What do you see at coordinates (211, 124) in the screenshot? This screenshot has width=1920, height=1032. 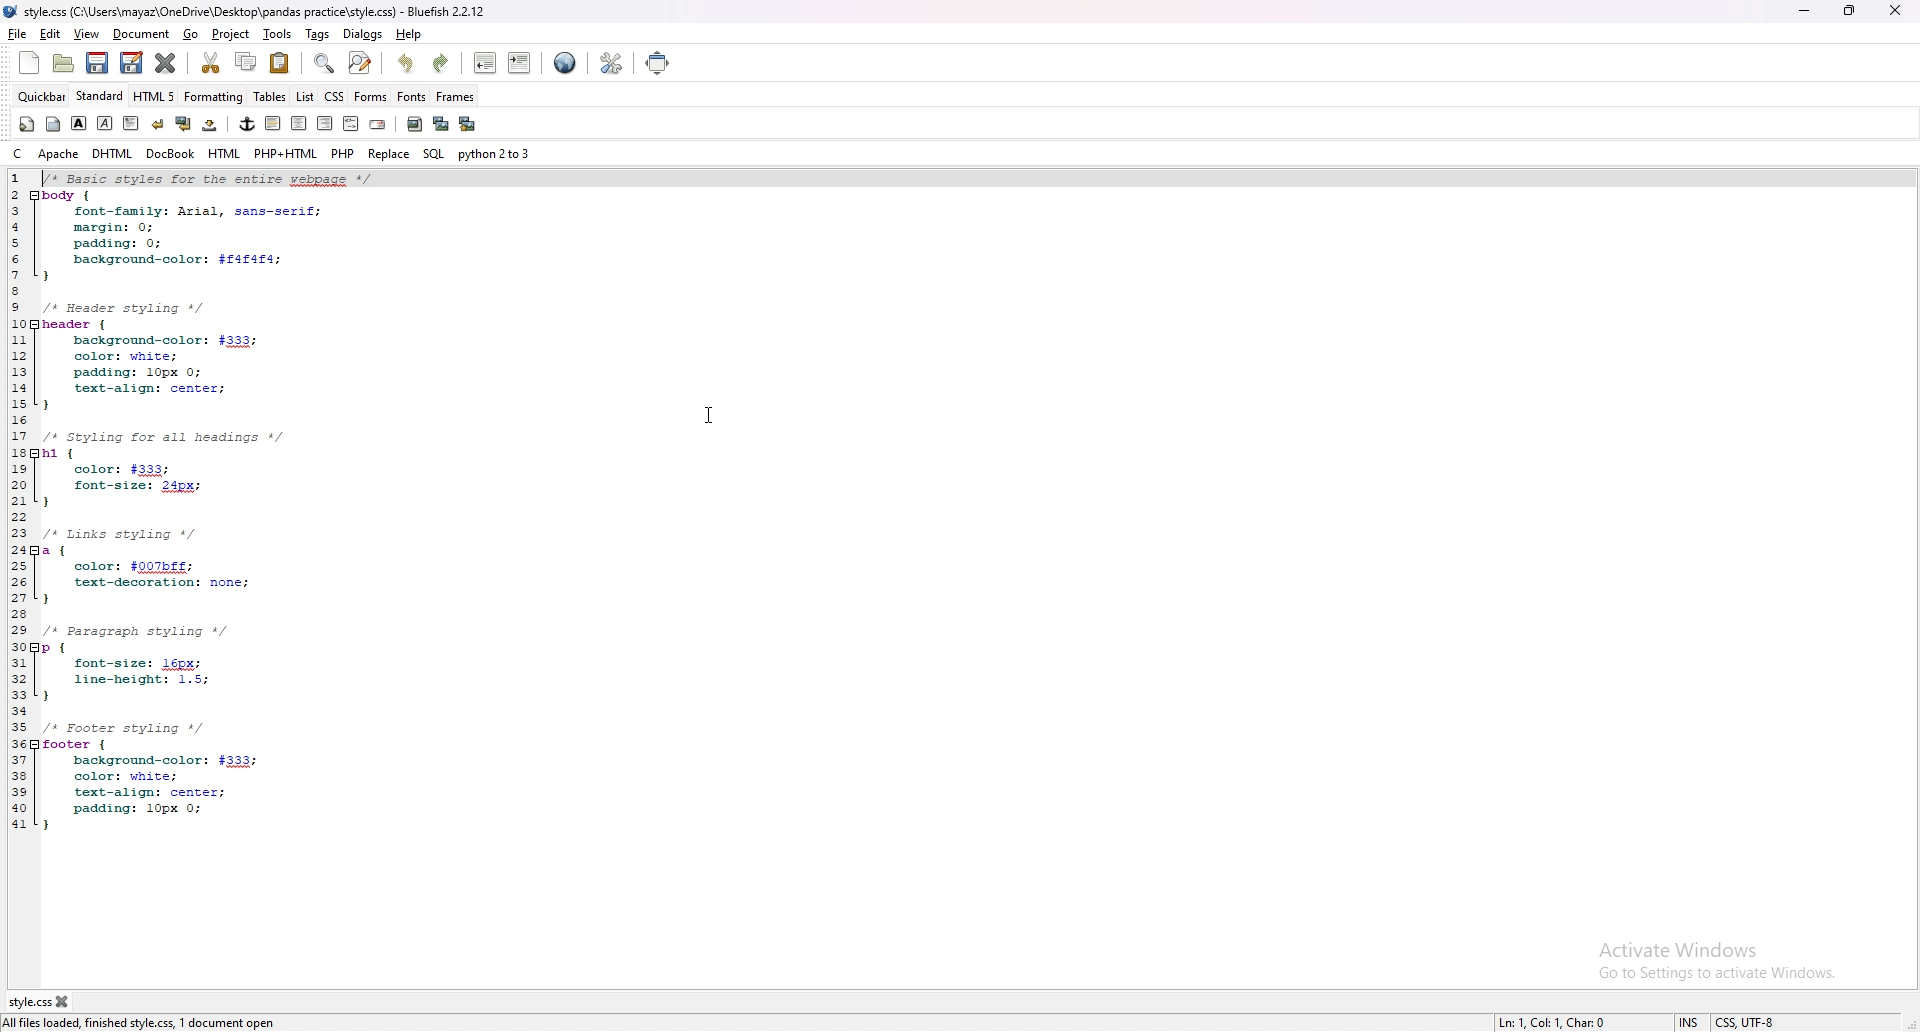 I see `non breaking space` at bounding box center [211, 124].